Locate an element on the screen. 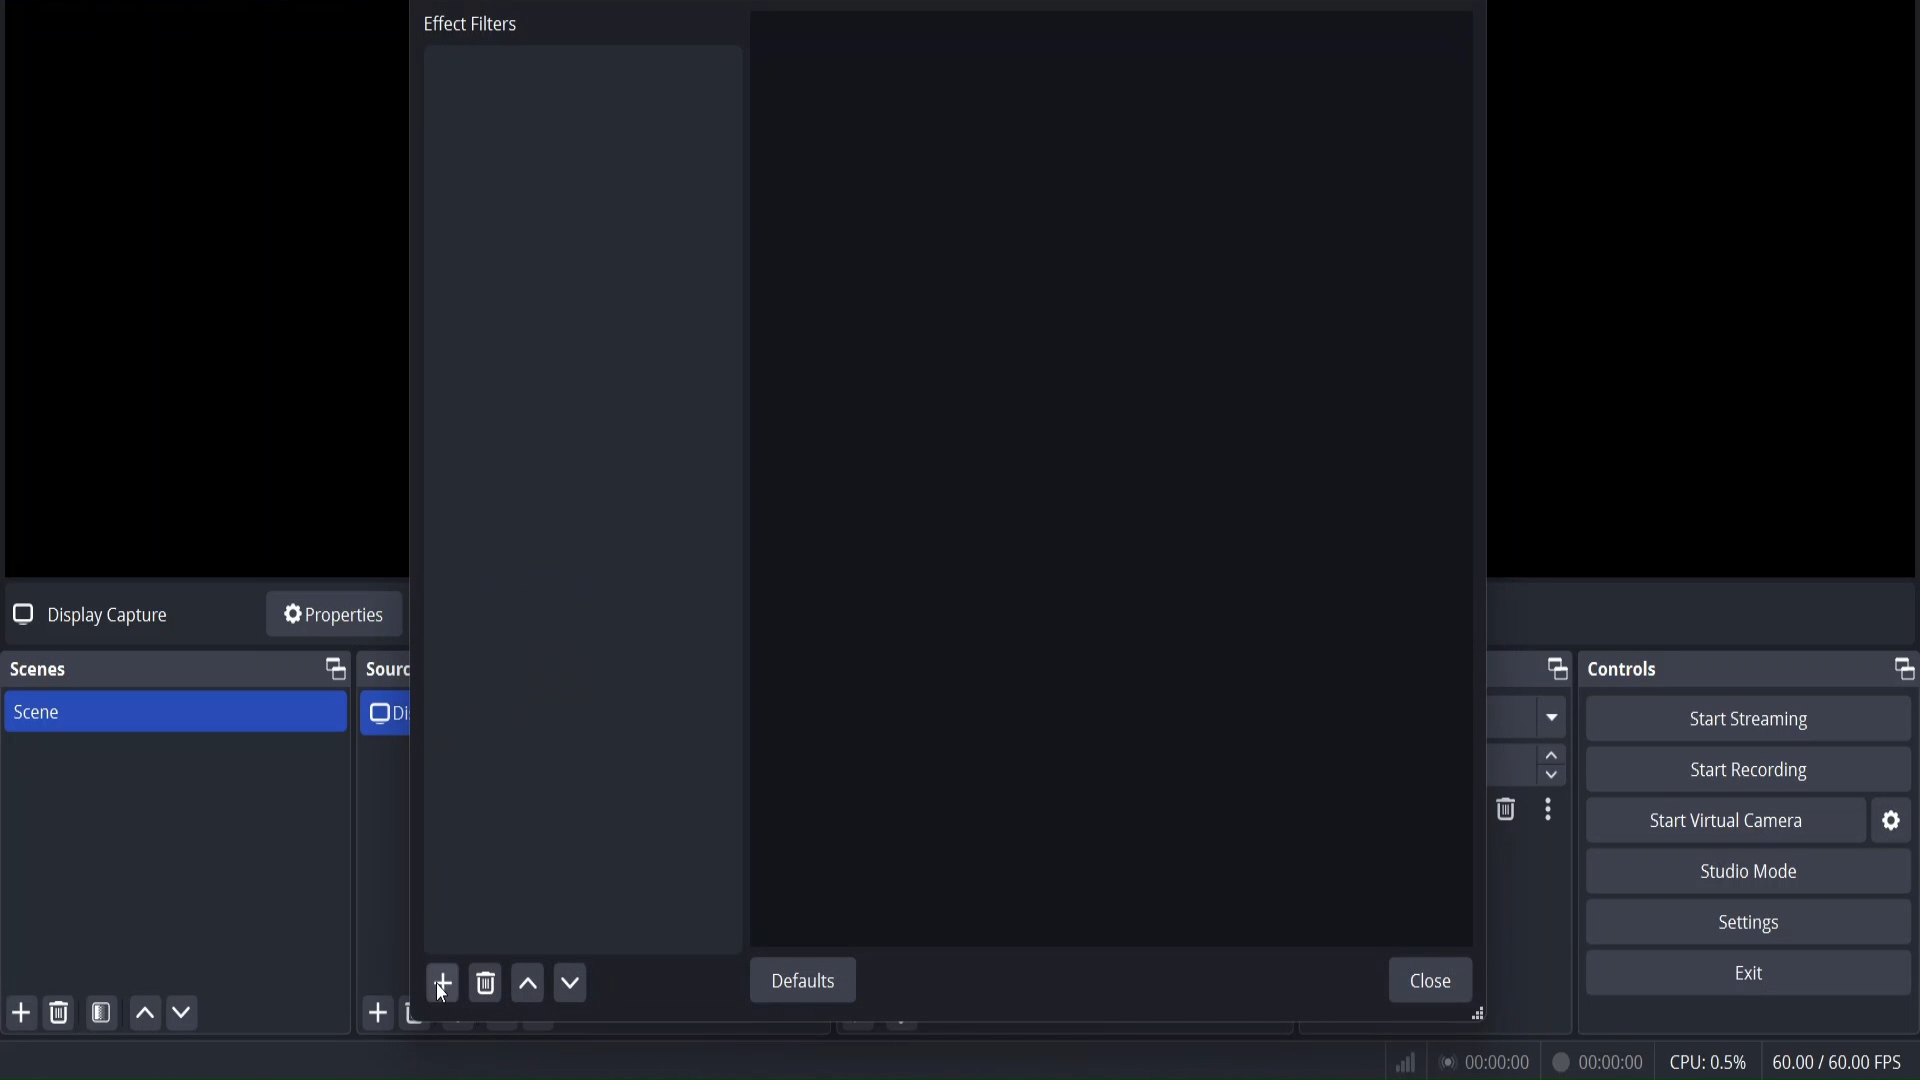  move up is located at coordinates (526, 983).